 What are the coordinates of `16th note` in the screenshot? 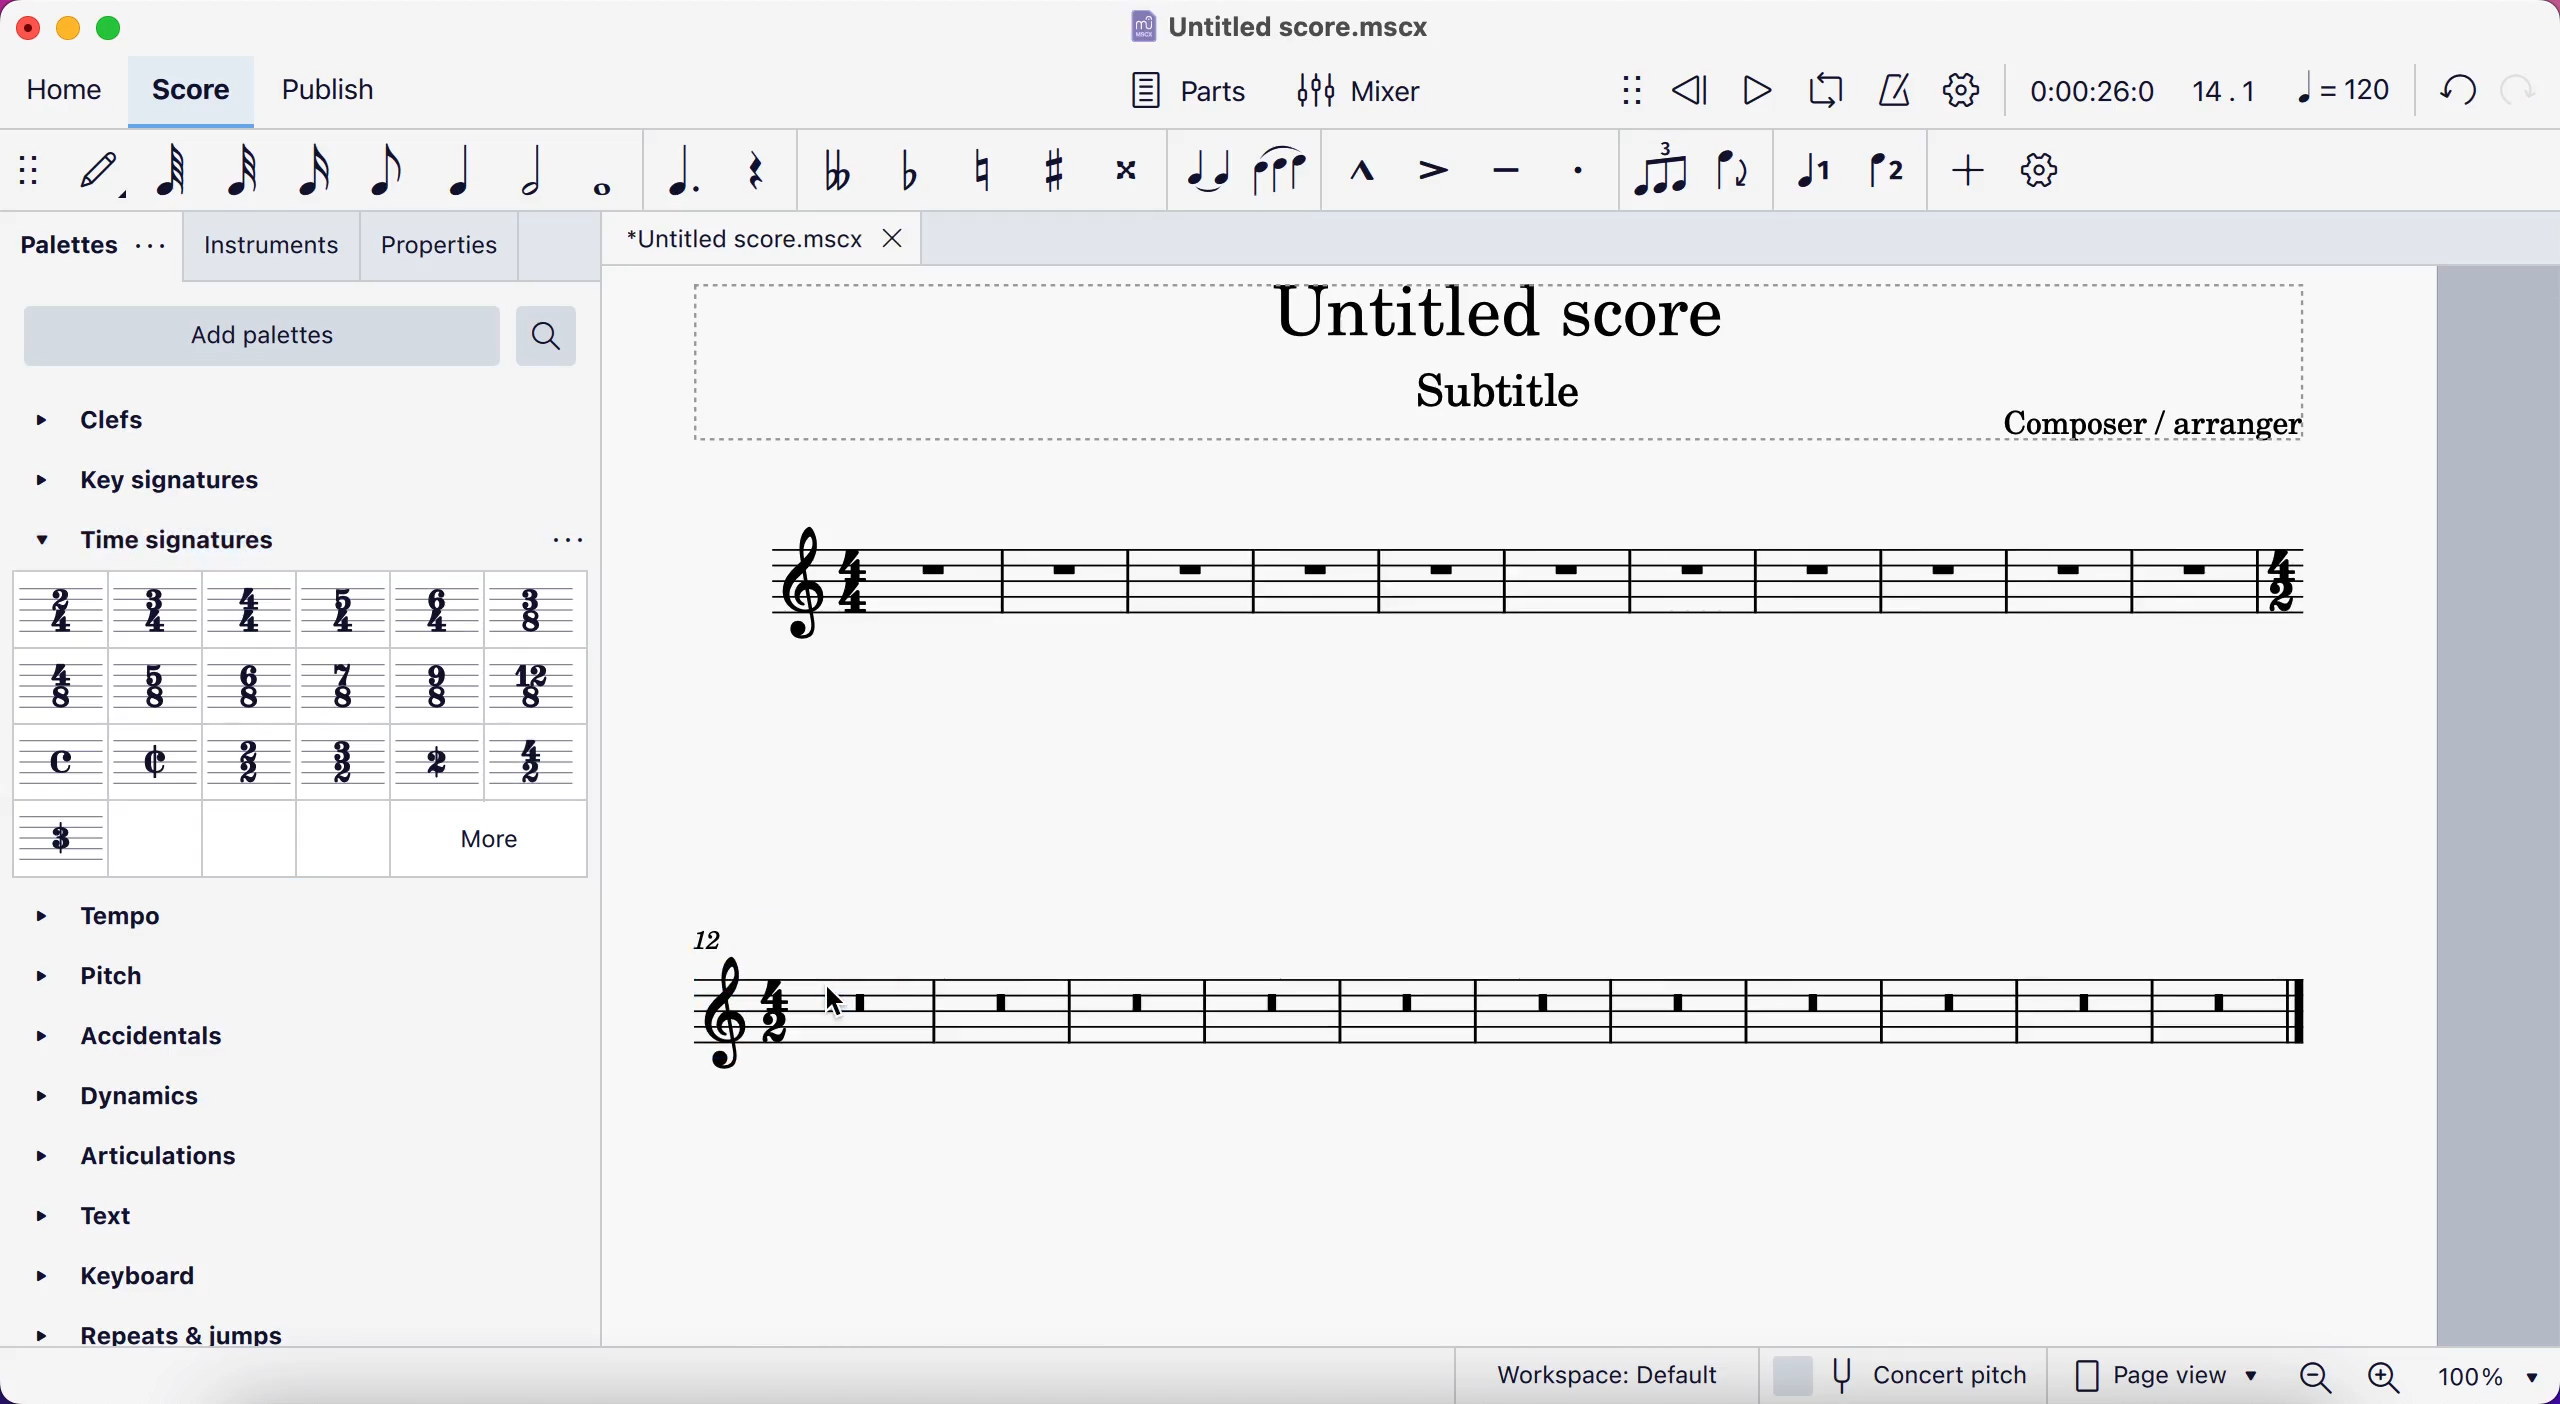 It's located at (307, 169).